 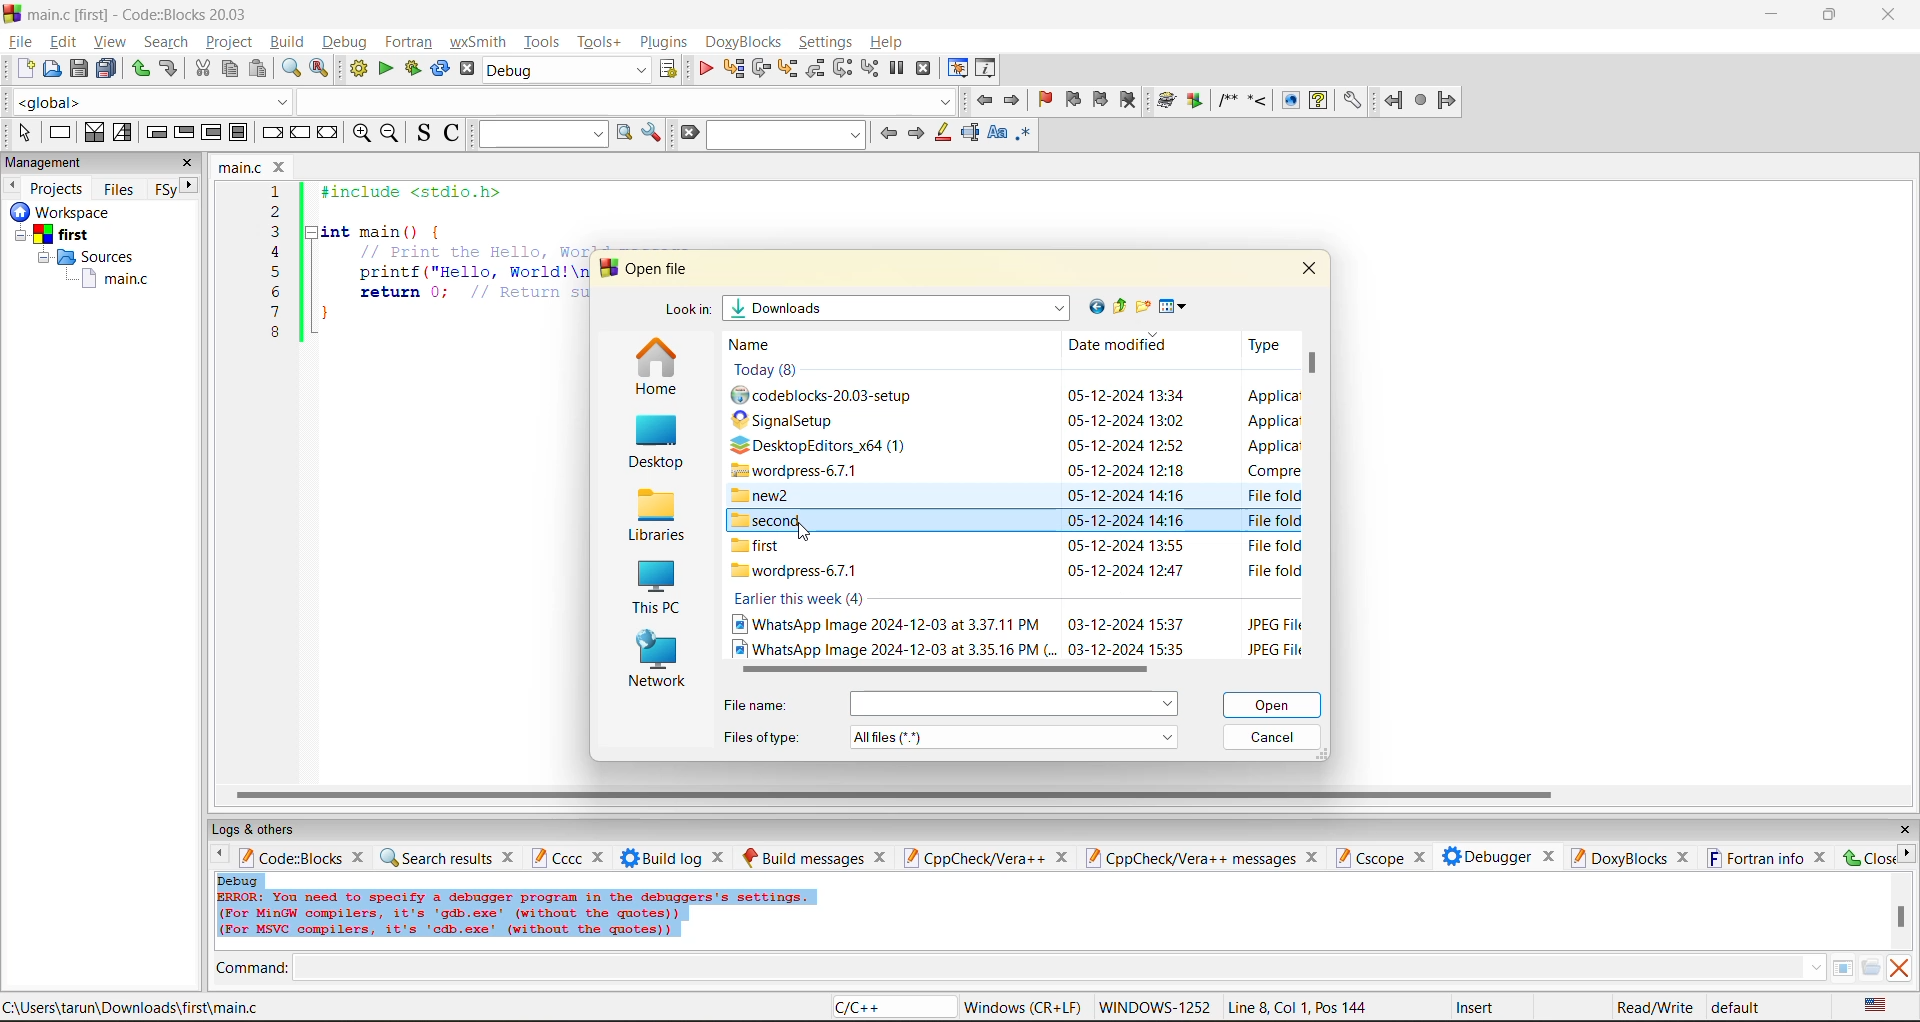 What do you see at coordinates (1047, 100) in the screenshot?
I see `toggle bookmark` at bounding box center [1047, 100].